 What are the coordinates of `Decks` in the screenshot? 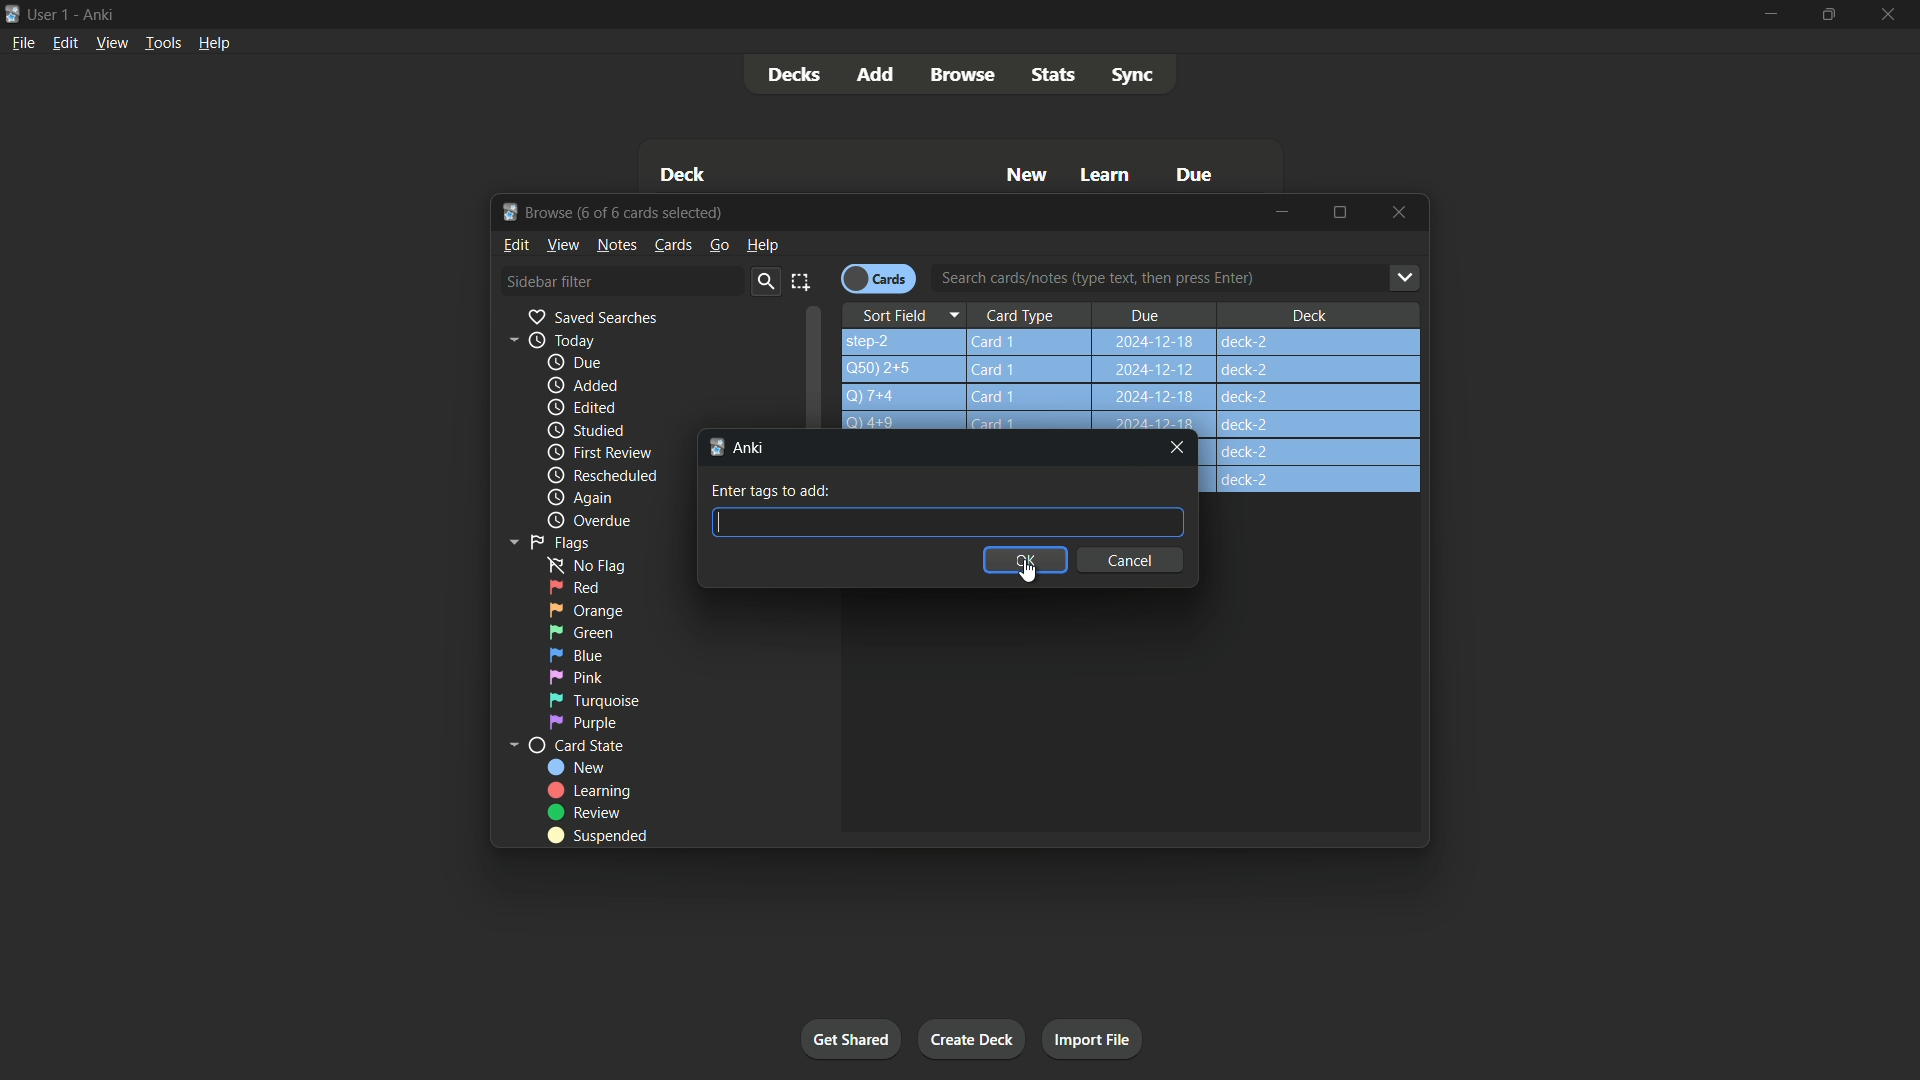 It's located at (795, 75).